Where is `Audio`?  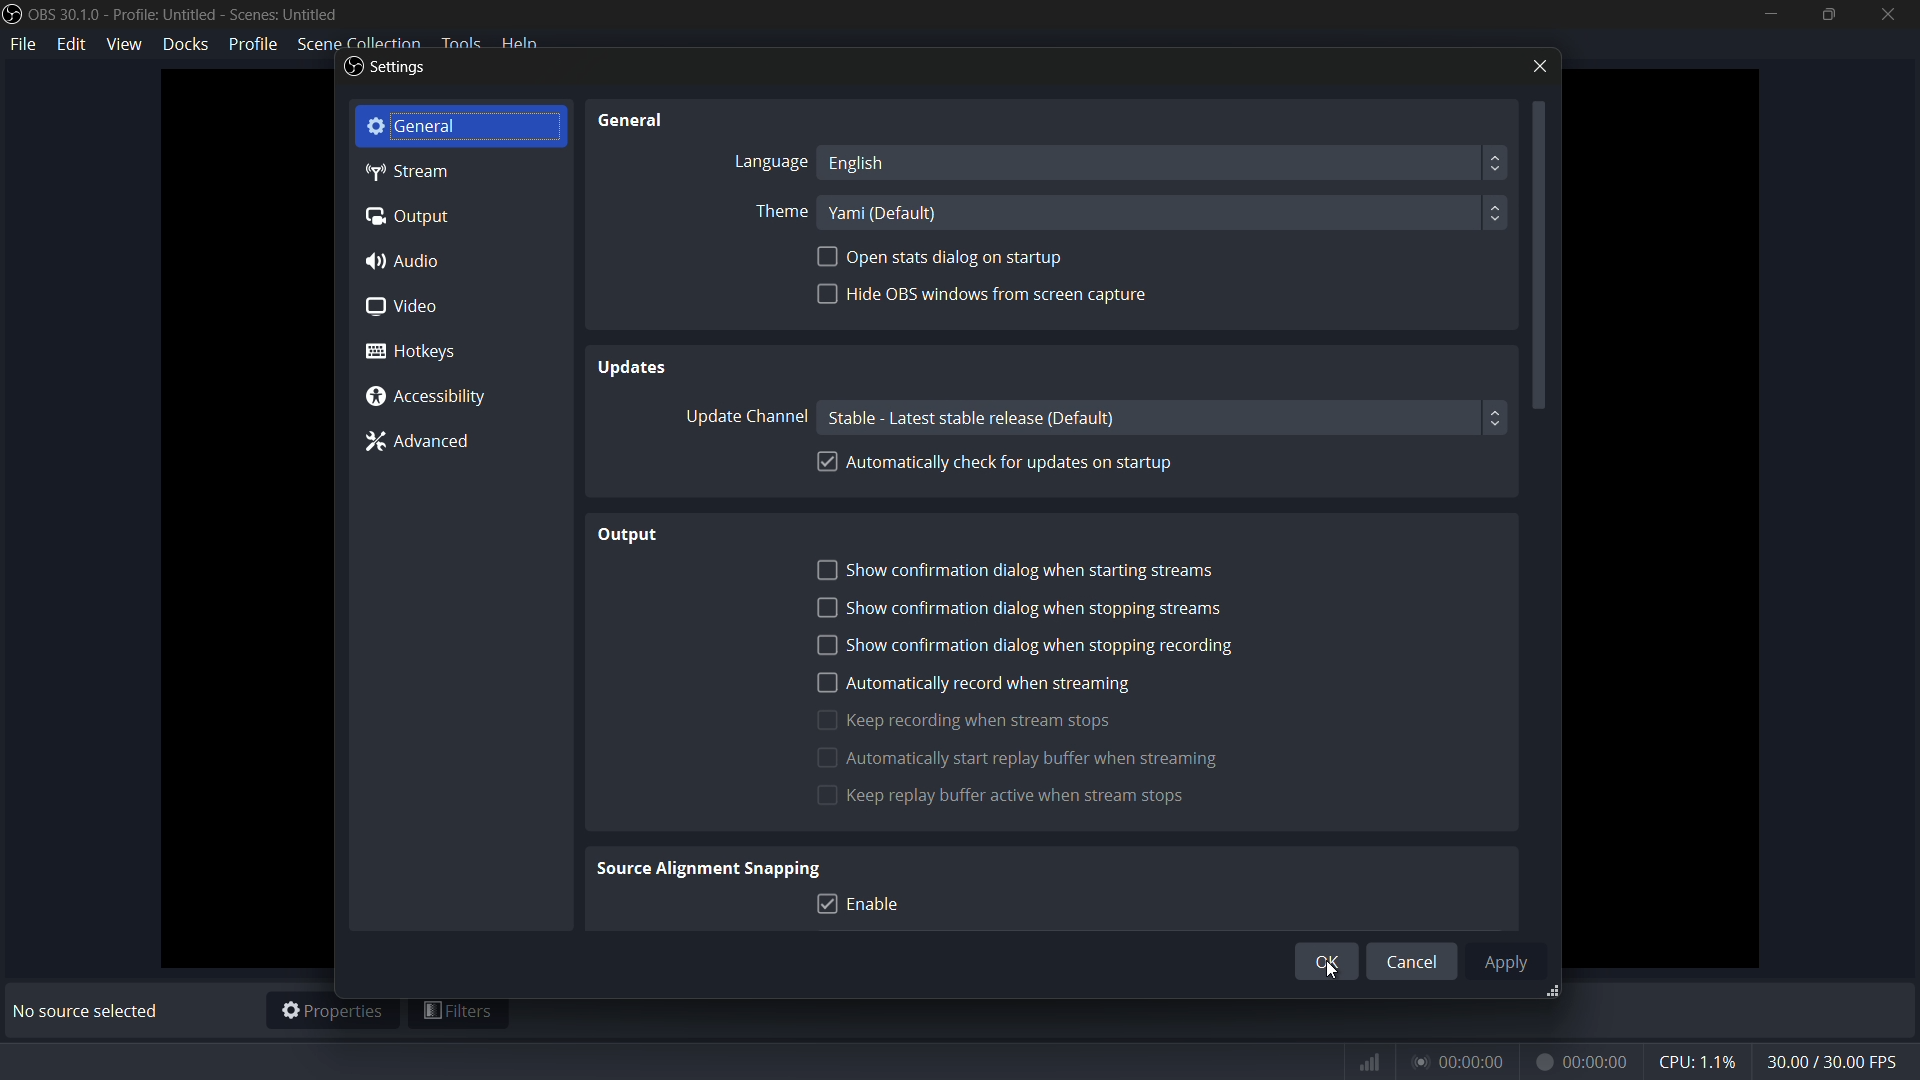
Audio is located at coordinates (418, 260).